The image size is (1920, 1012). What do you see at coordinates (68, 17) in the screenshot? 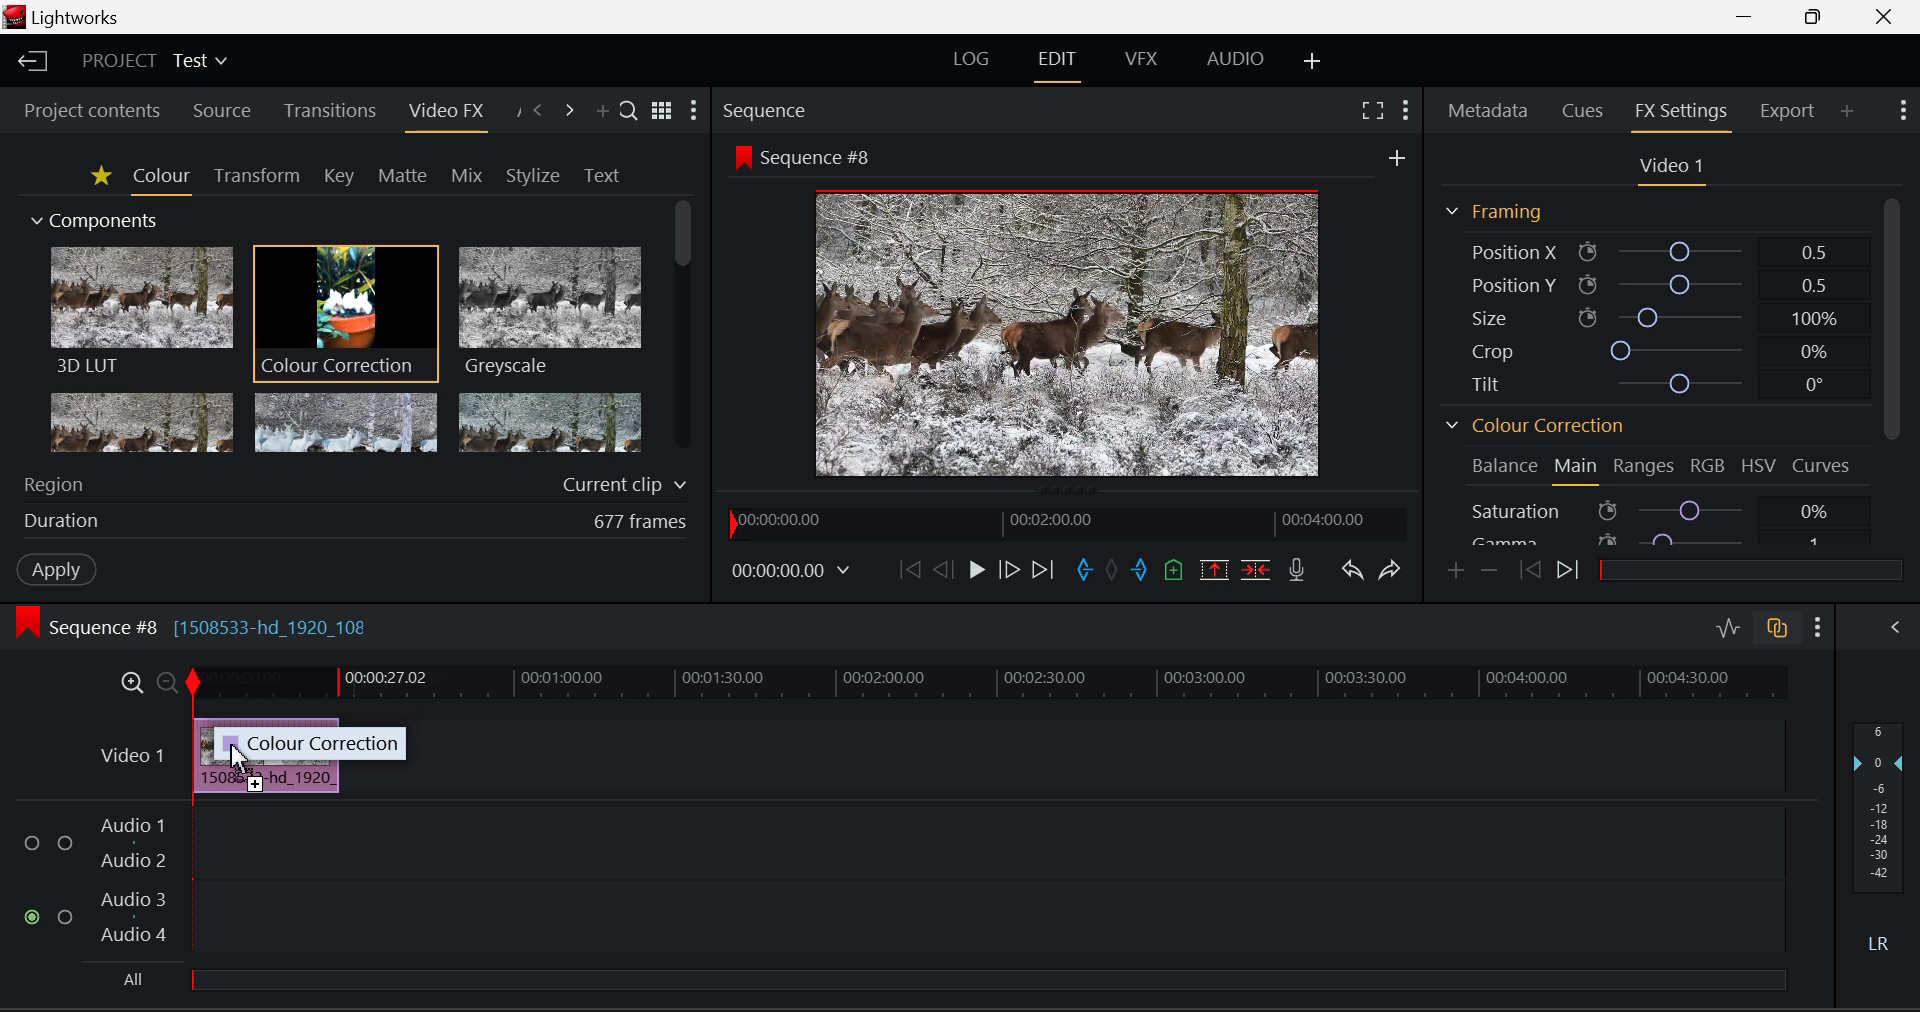
I see `Window Title` at bounding box center [68, 17].